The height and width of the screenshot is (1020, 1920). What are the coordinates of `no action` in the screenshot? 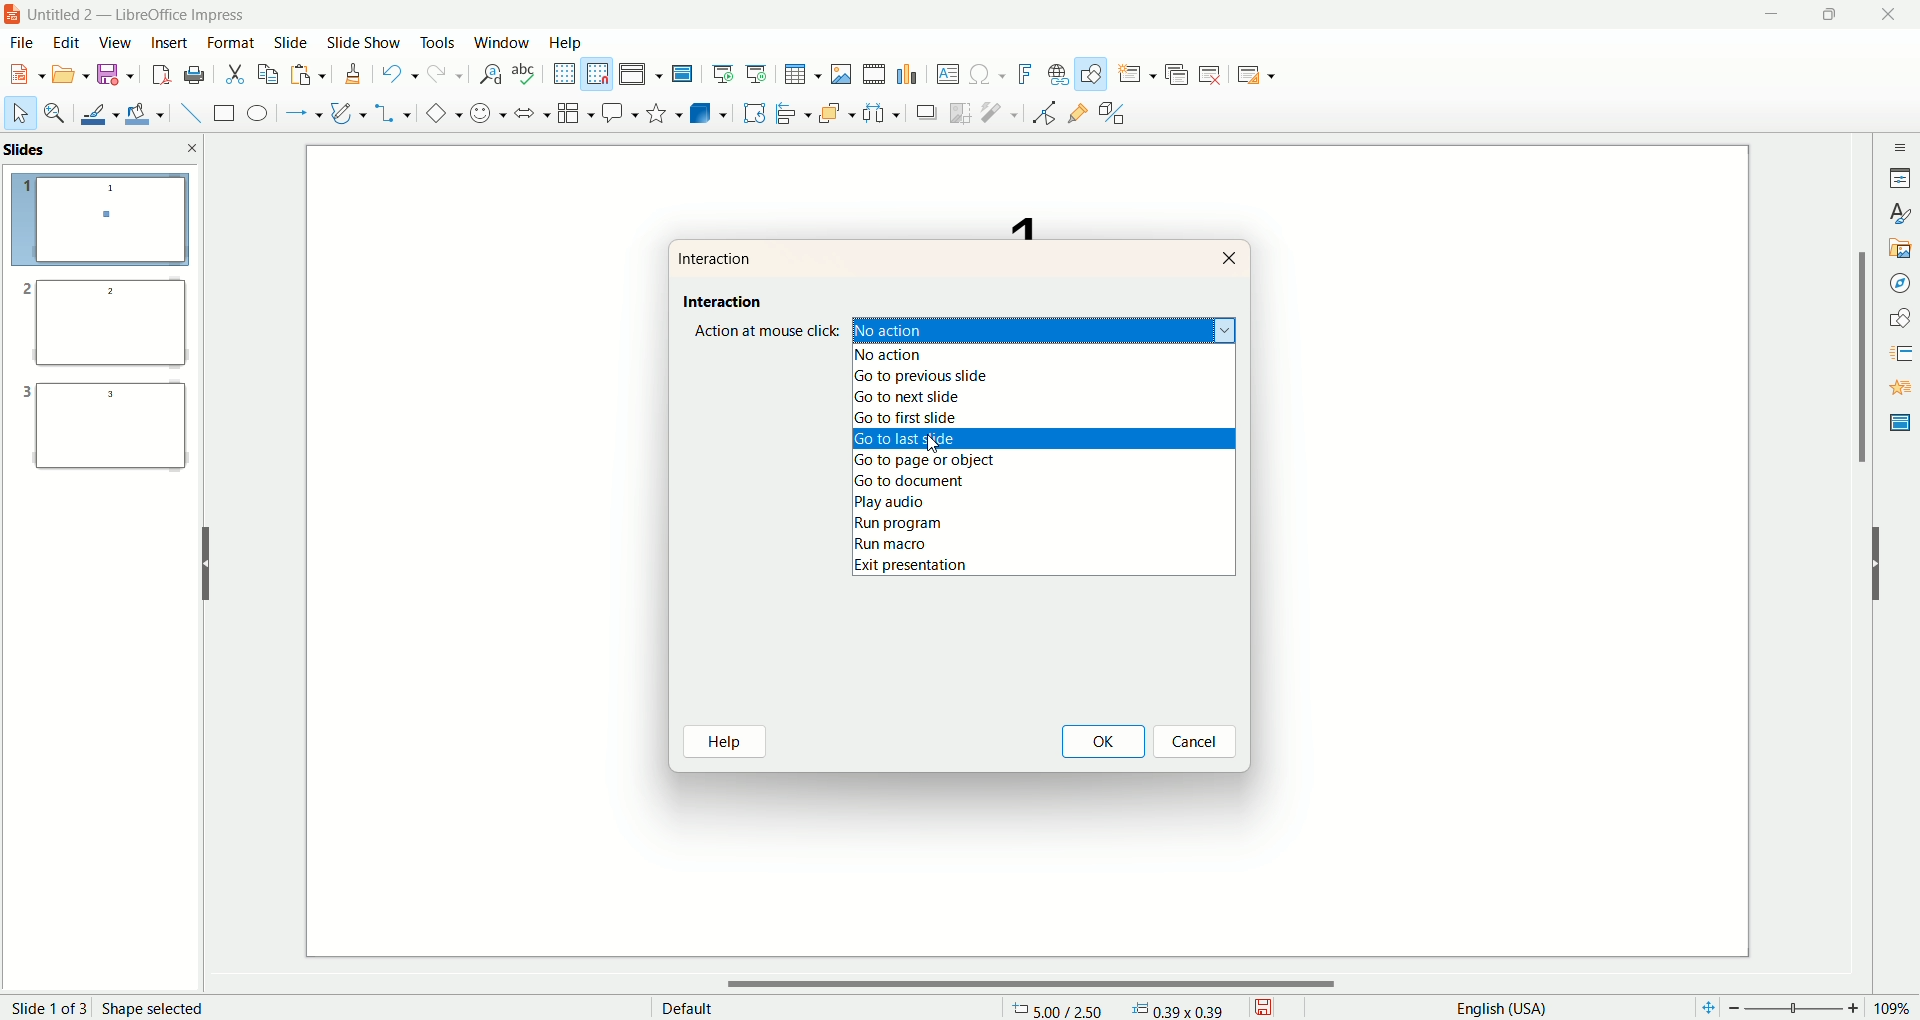 It's located at (1025, 329).